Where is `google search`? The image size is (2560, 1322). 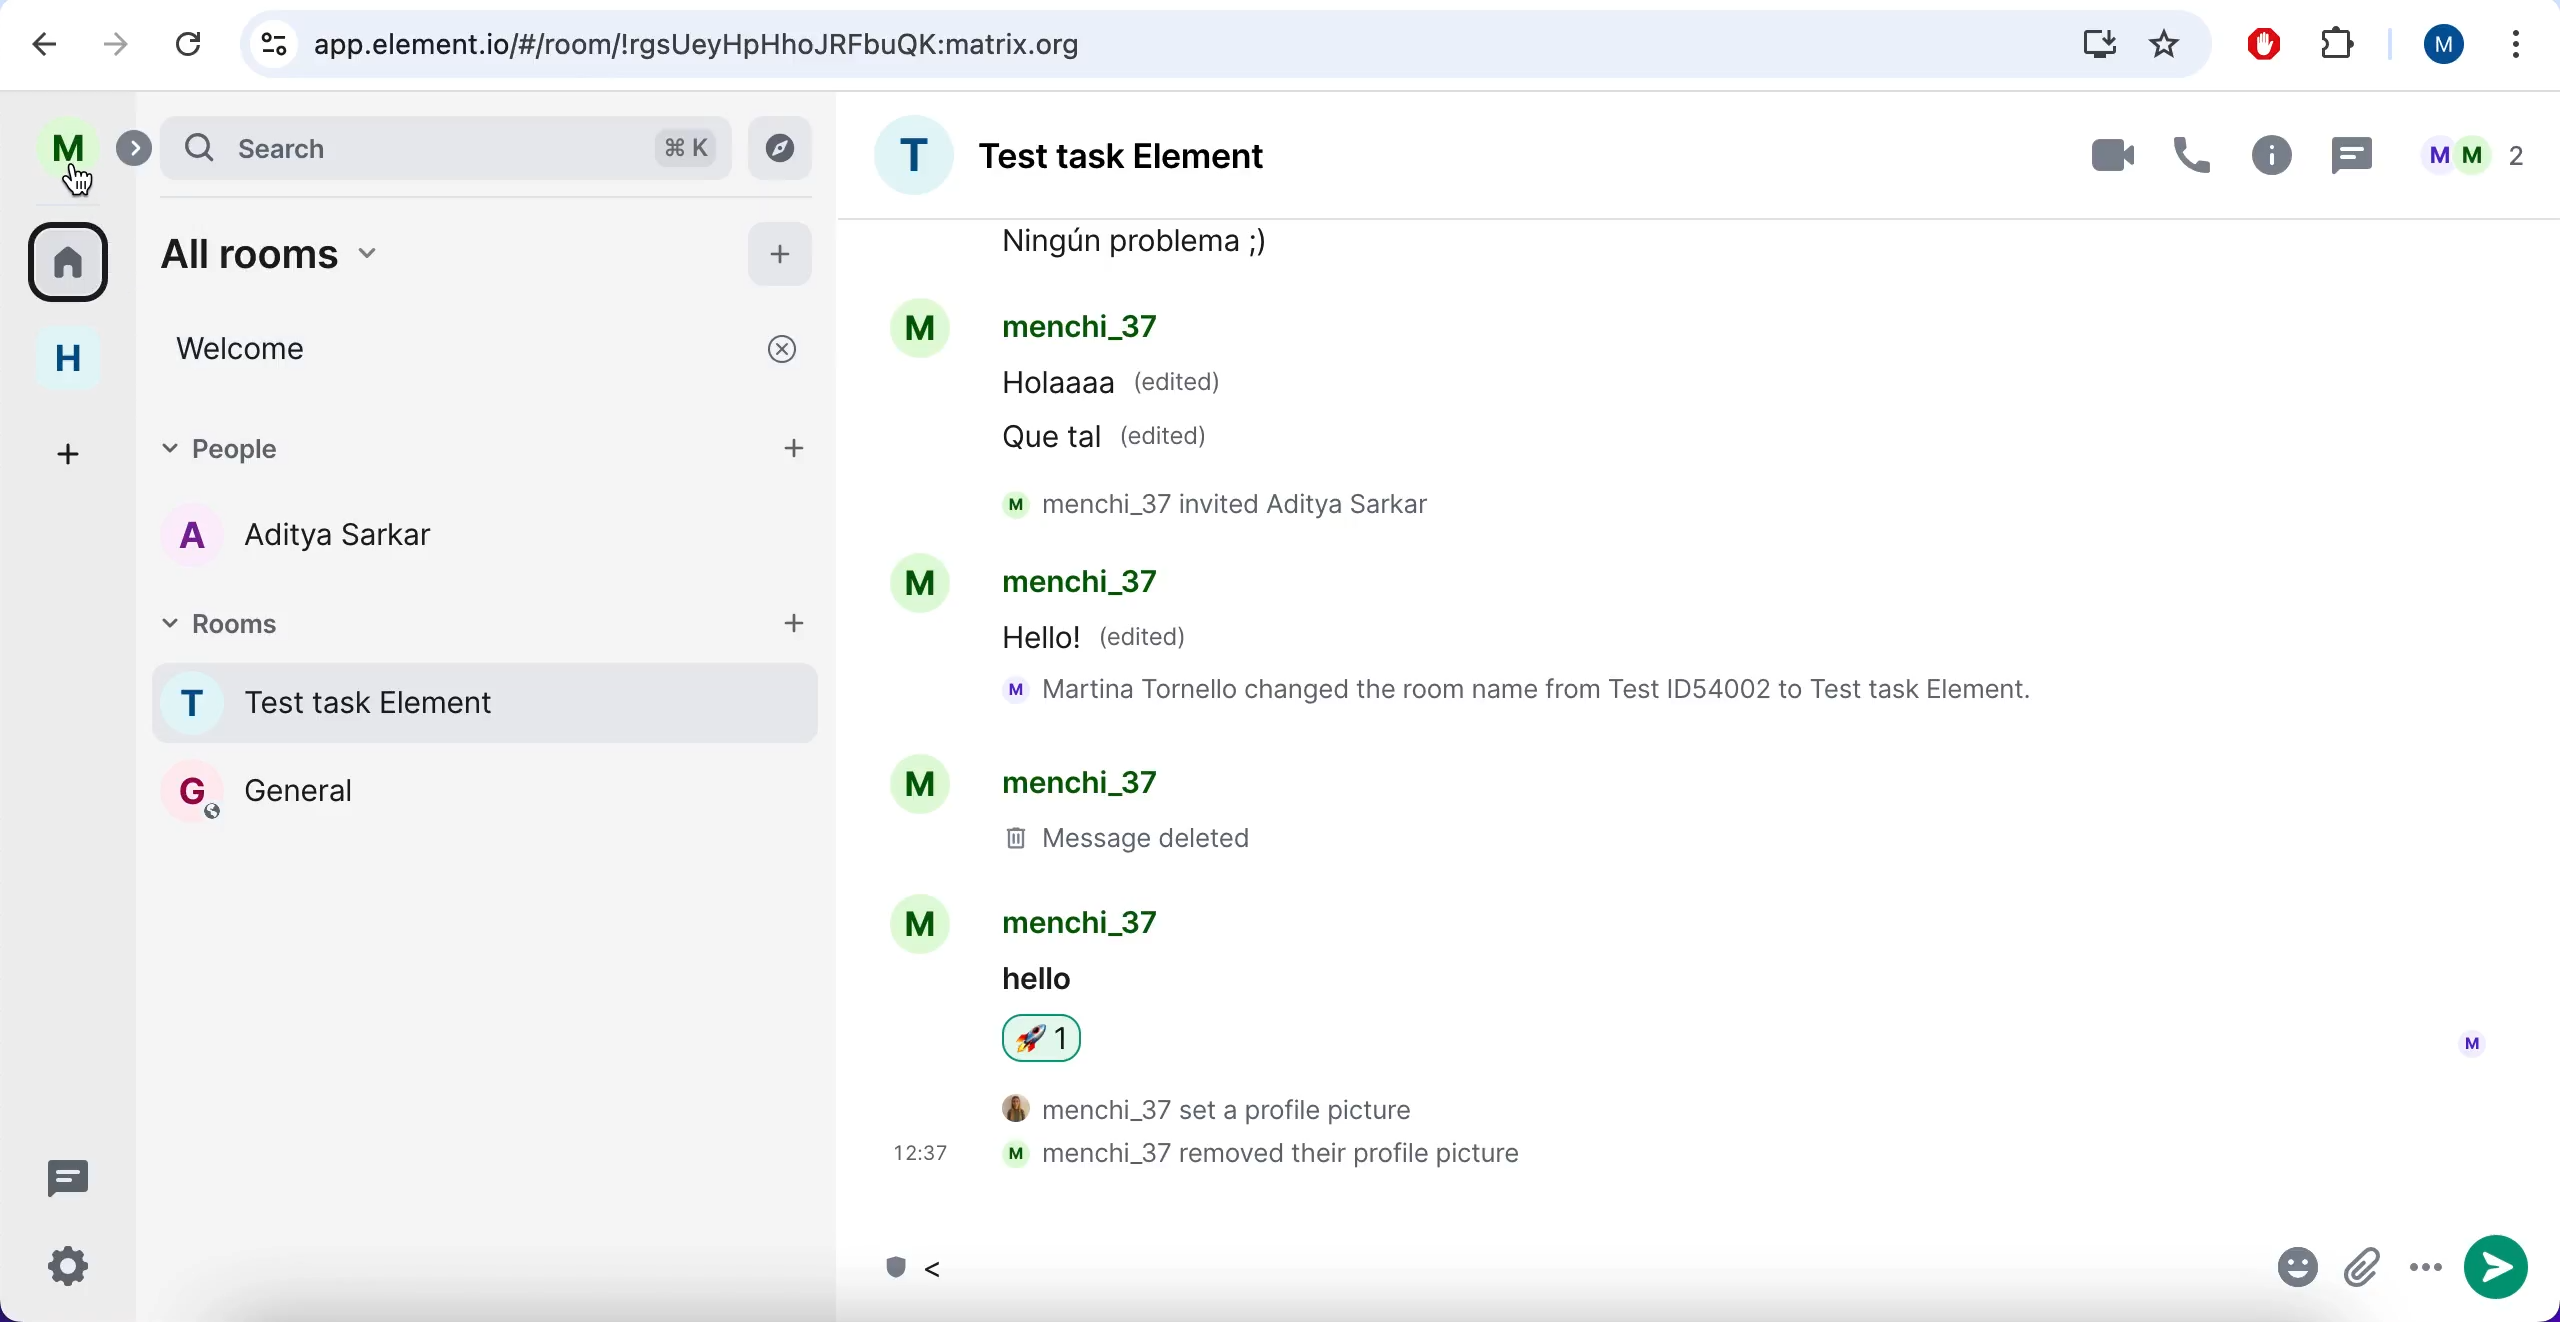
google search is located at coordinates (445, 150).